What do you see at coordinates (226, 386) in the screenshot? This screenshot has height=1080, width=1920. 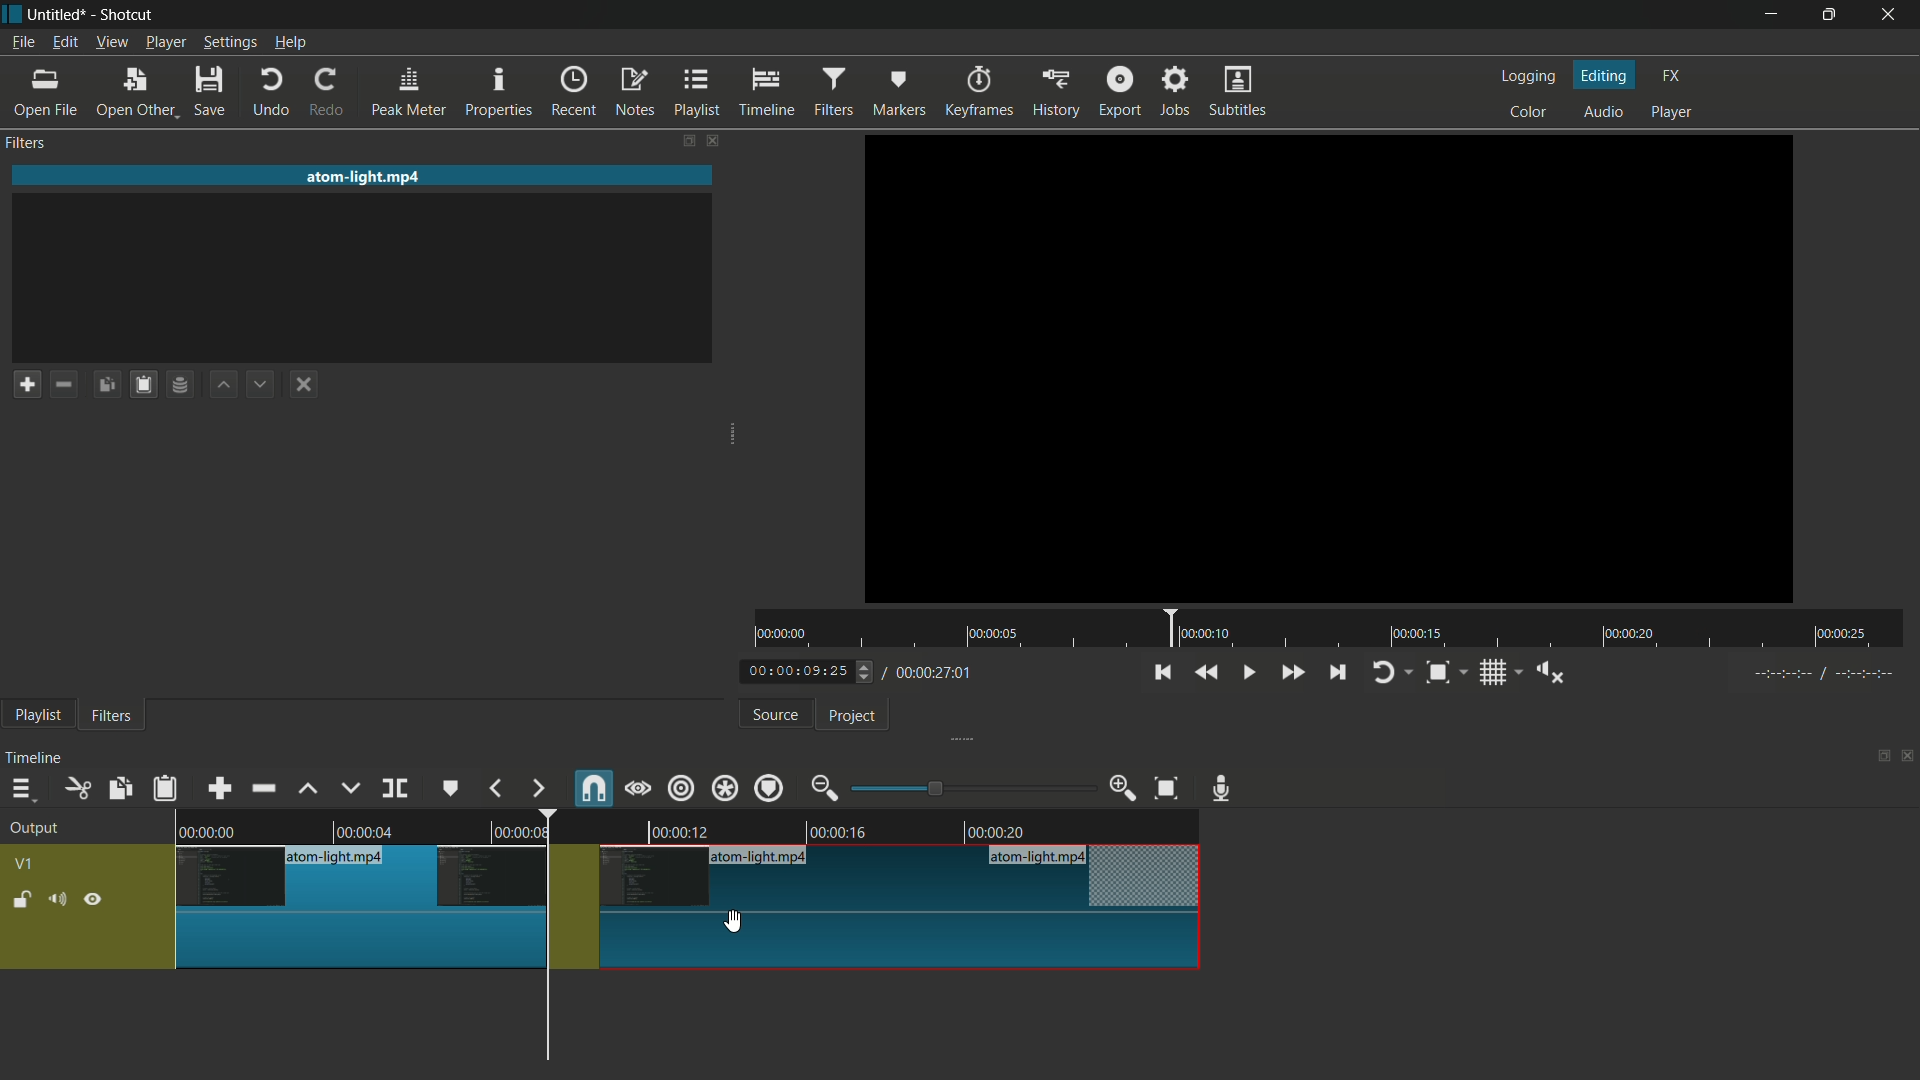 I see `move filter up` at bounding box center [226, 386].